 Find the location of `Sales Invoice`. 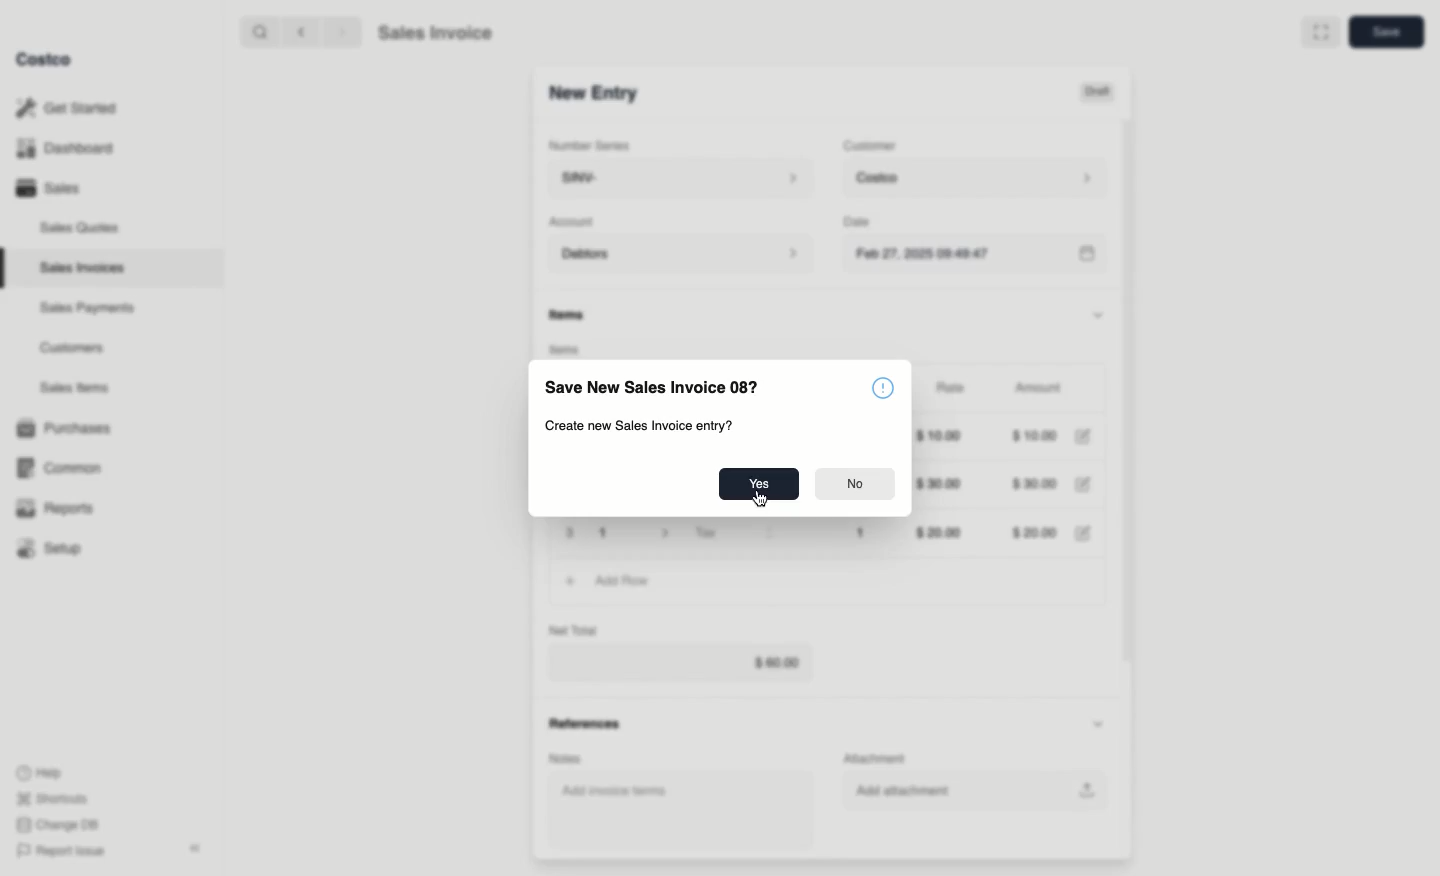

Sales Invoice is located at coordinates (434, 33).